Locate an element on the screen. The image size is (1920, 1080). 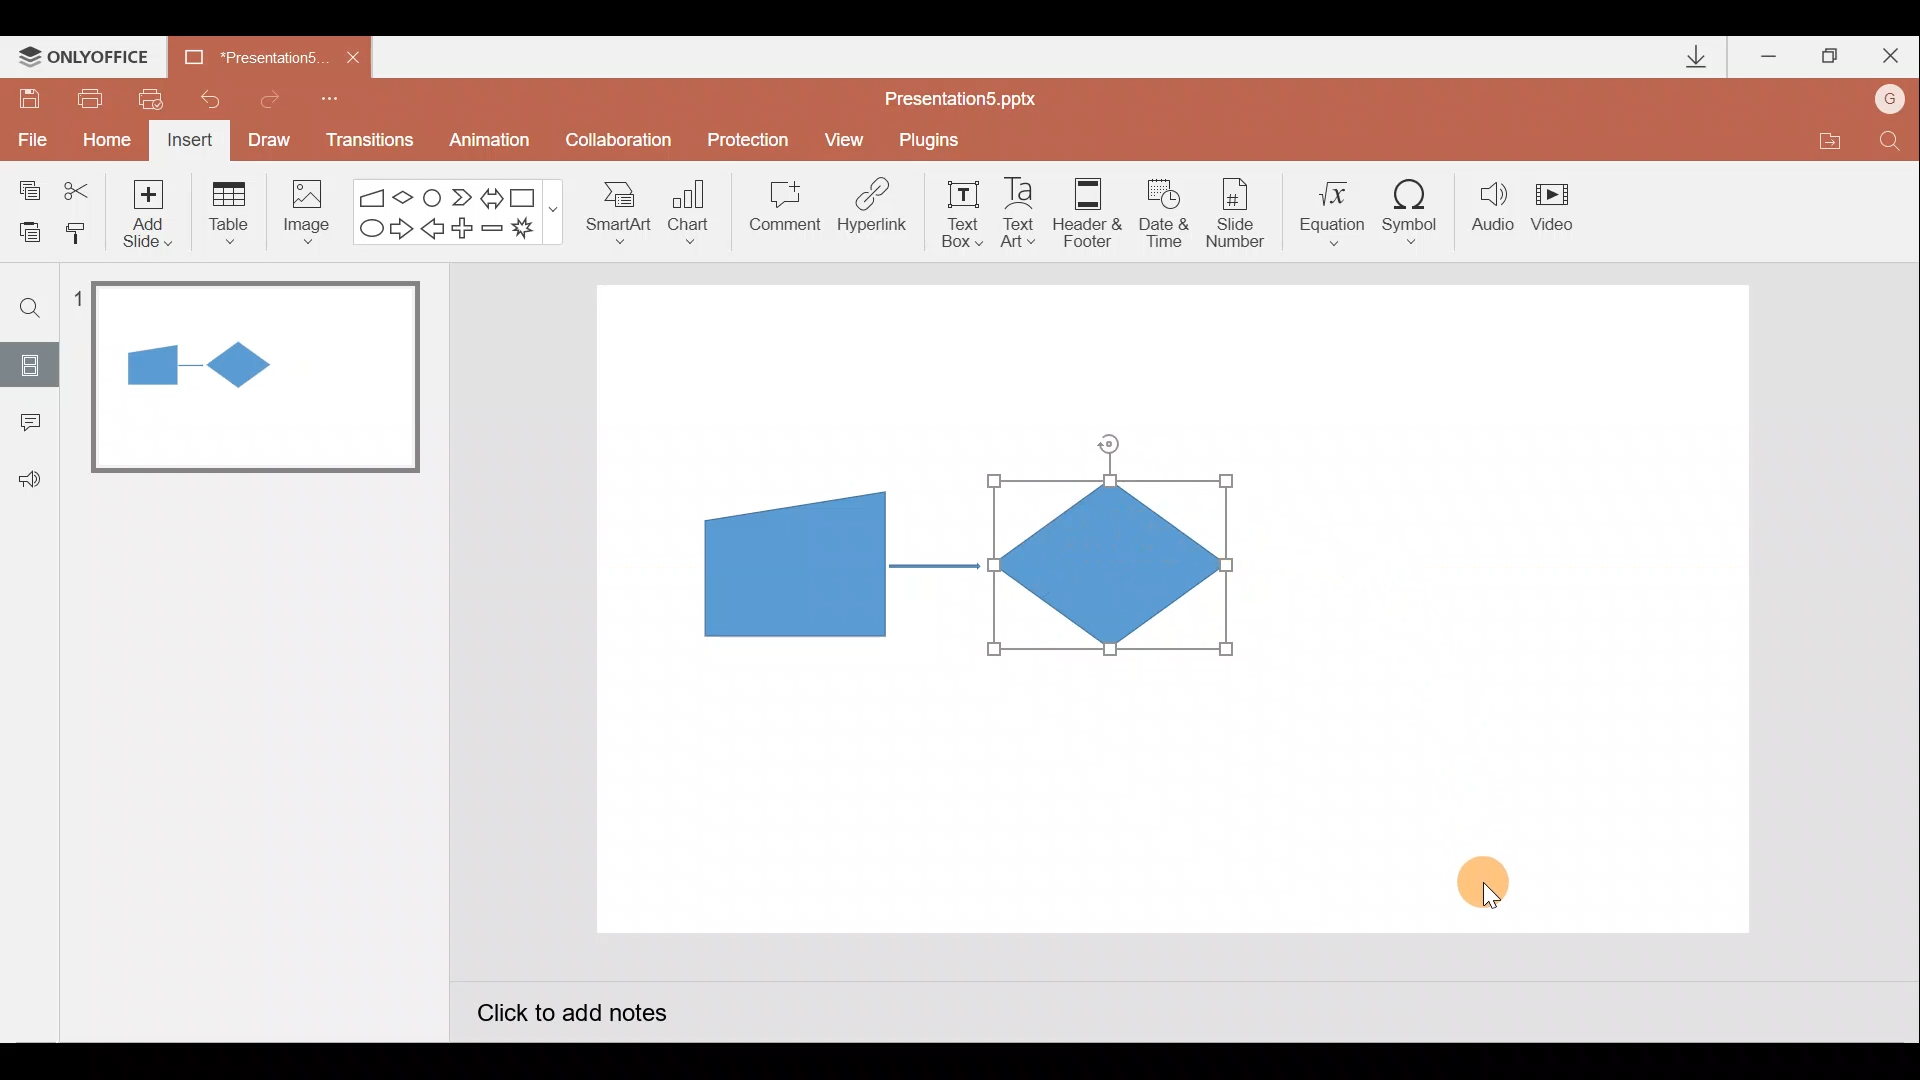
Draw is located at coordinates (270, 138).